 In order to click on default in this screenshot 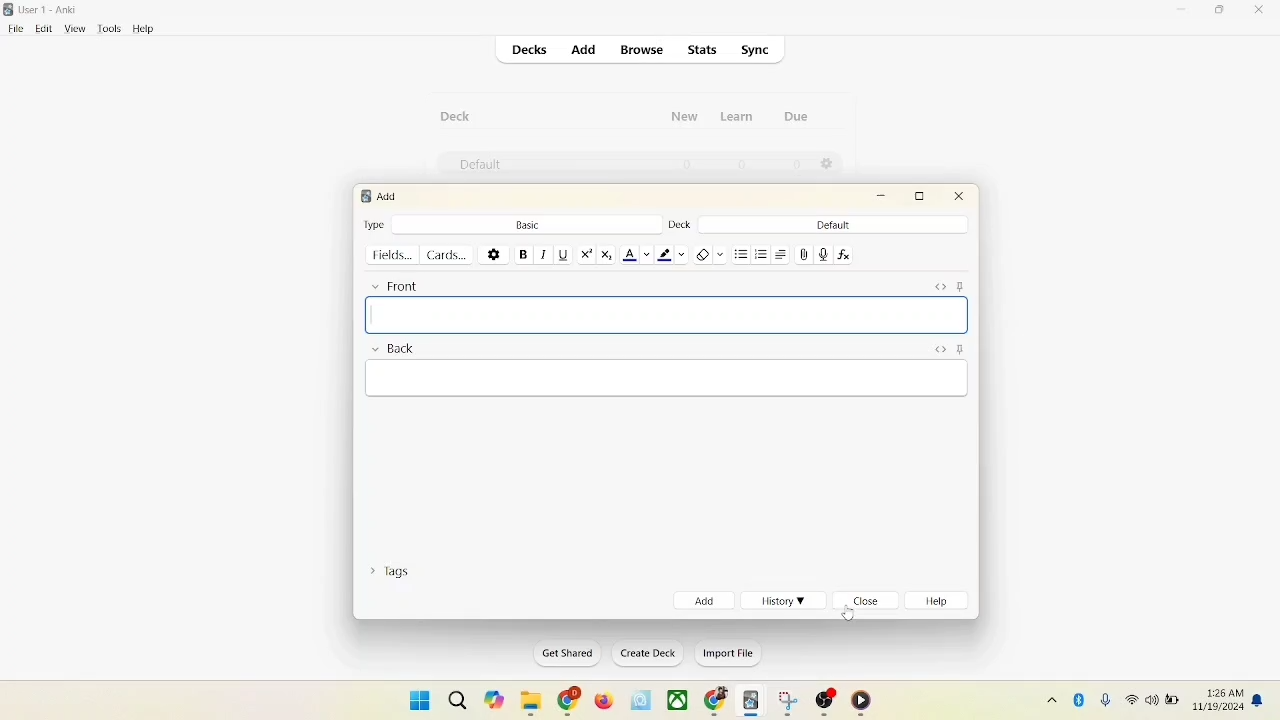, I will do `click(833, 225)`.